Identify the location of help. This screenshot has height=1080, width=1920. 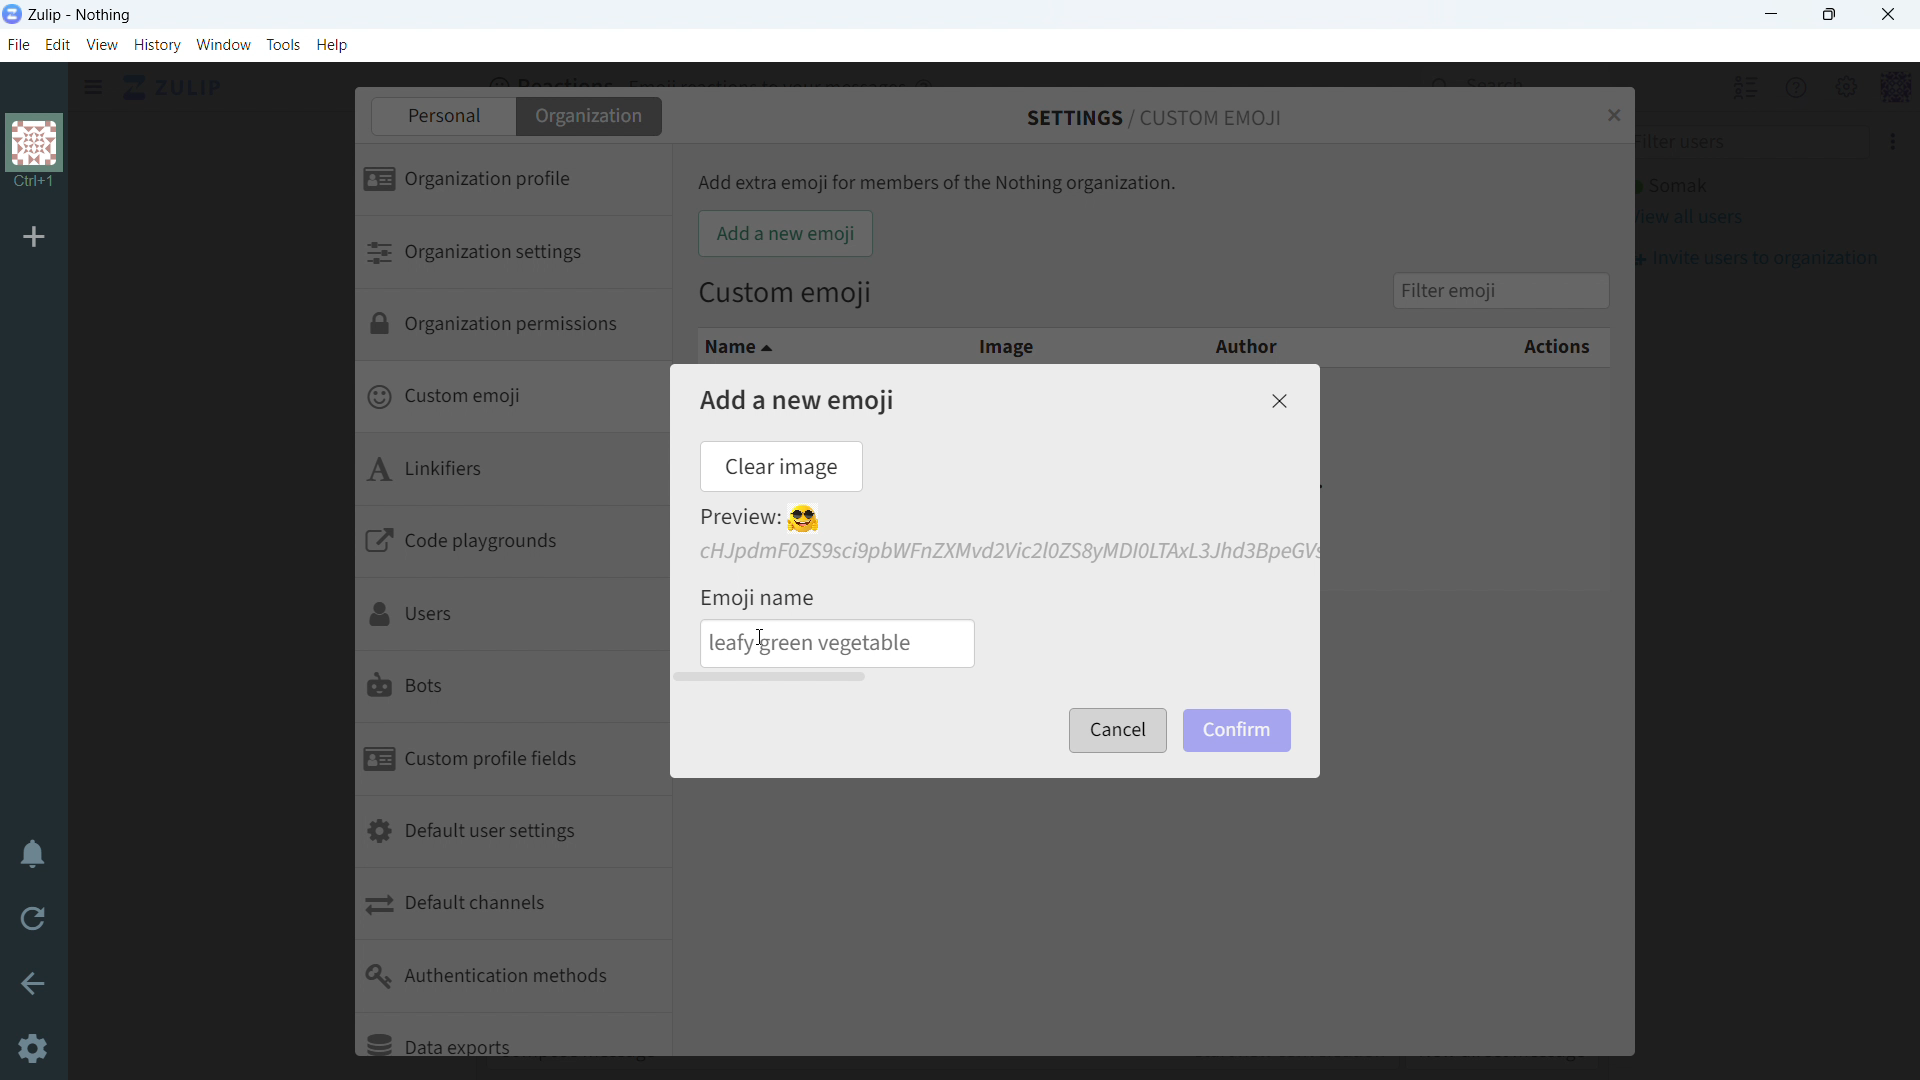
(332, 45).